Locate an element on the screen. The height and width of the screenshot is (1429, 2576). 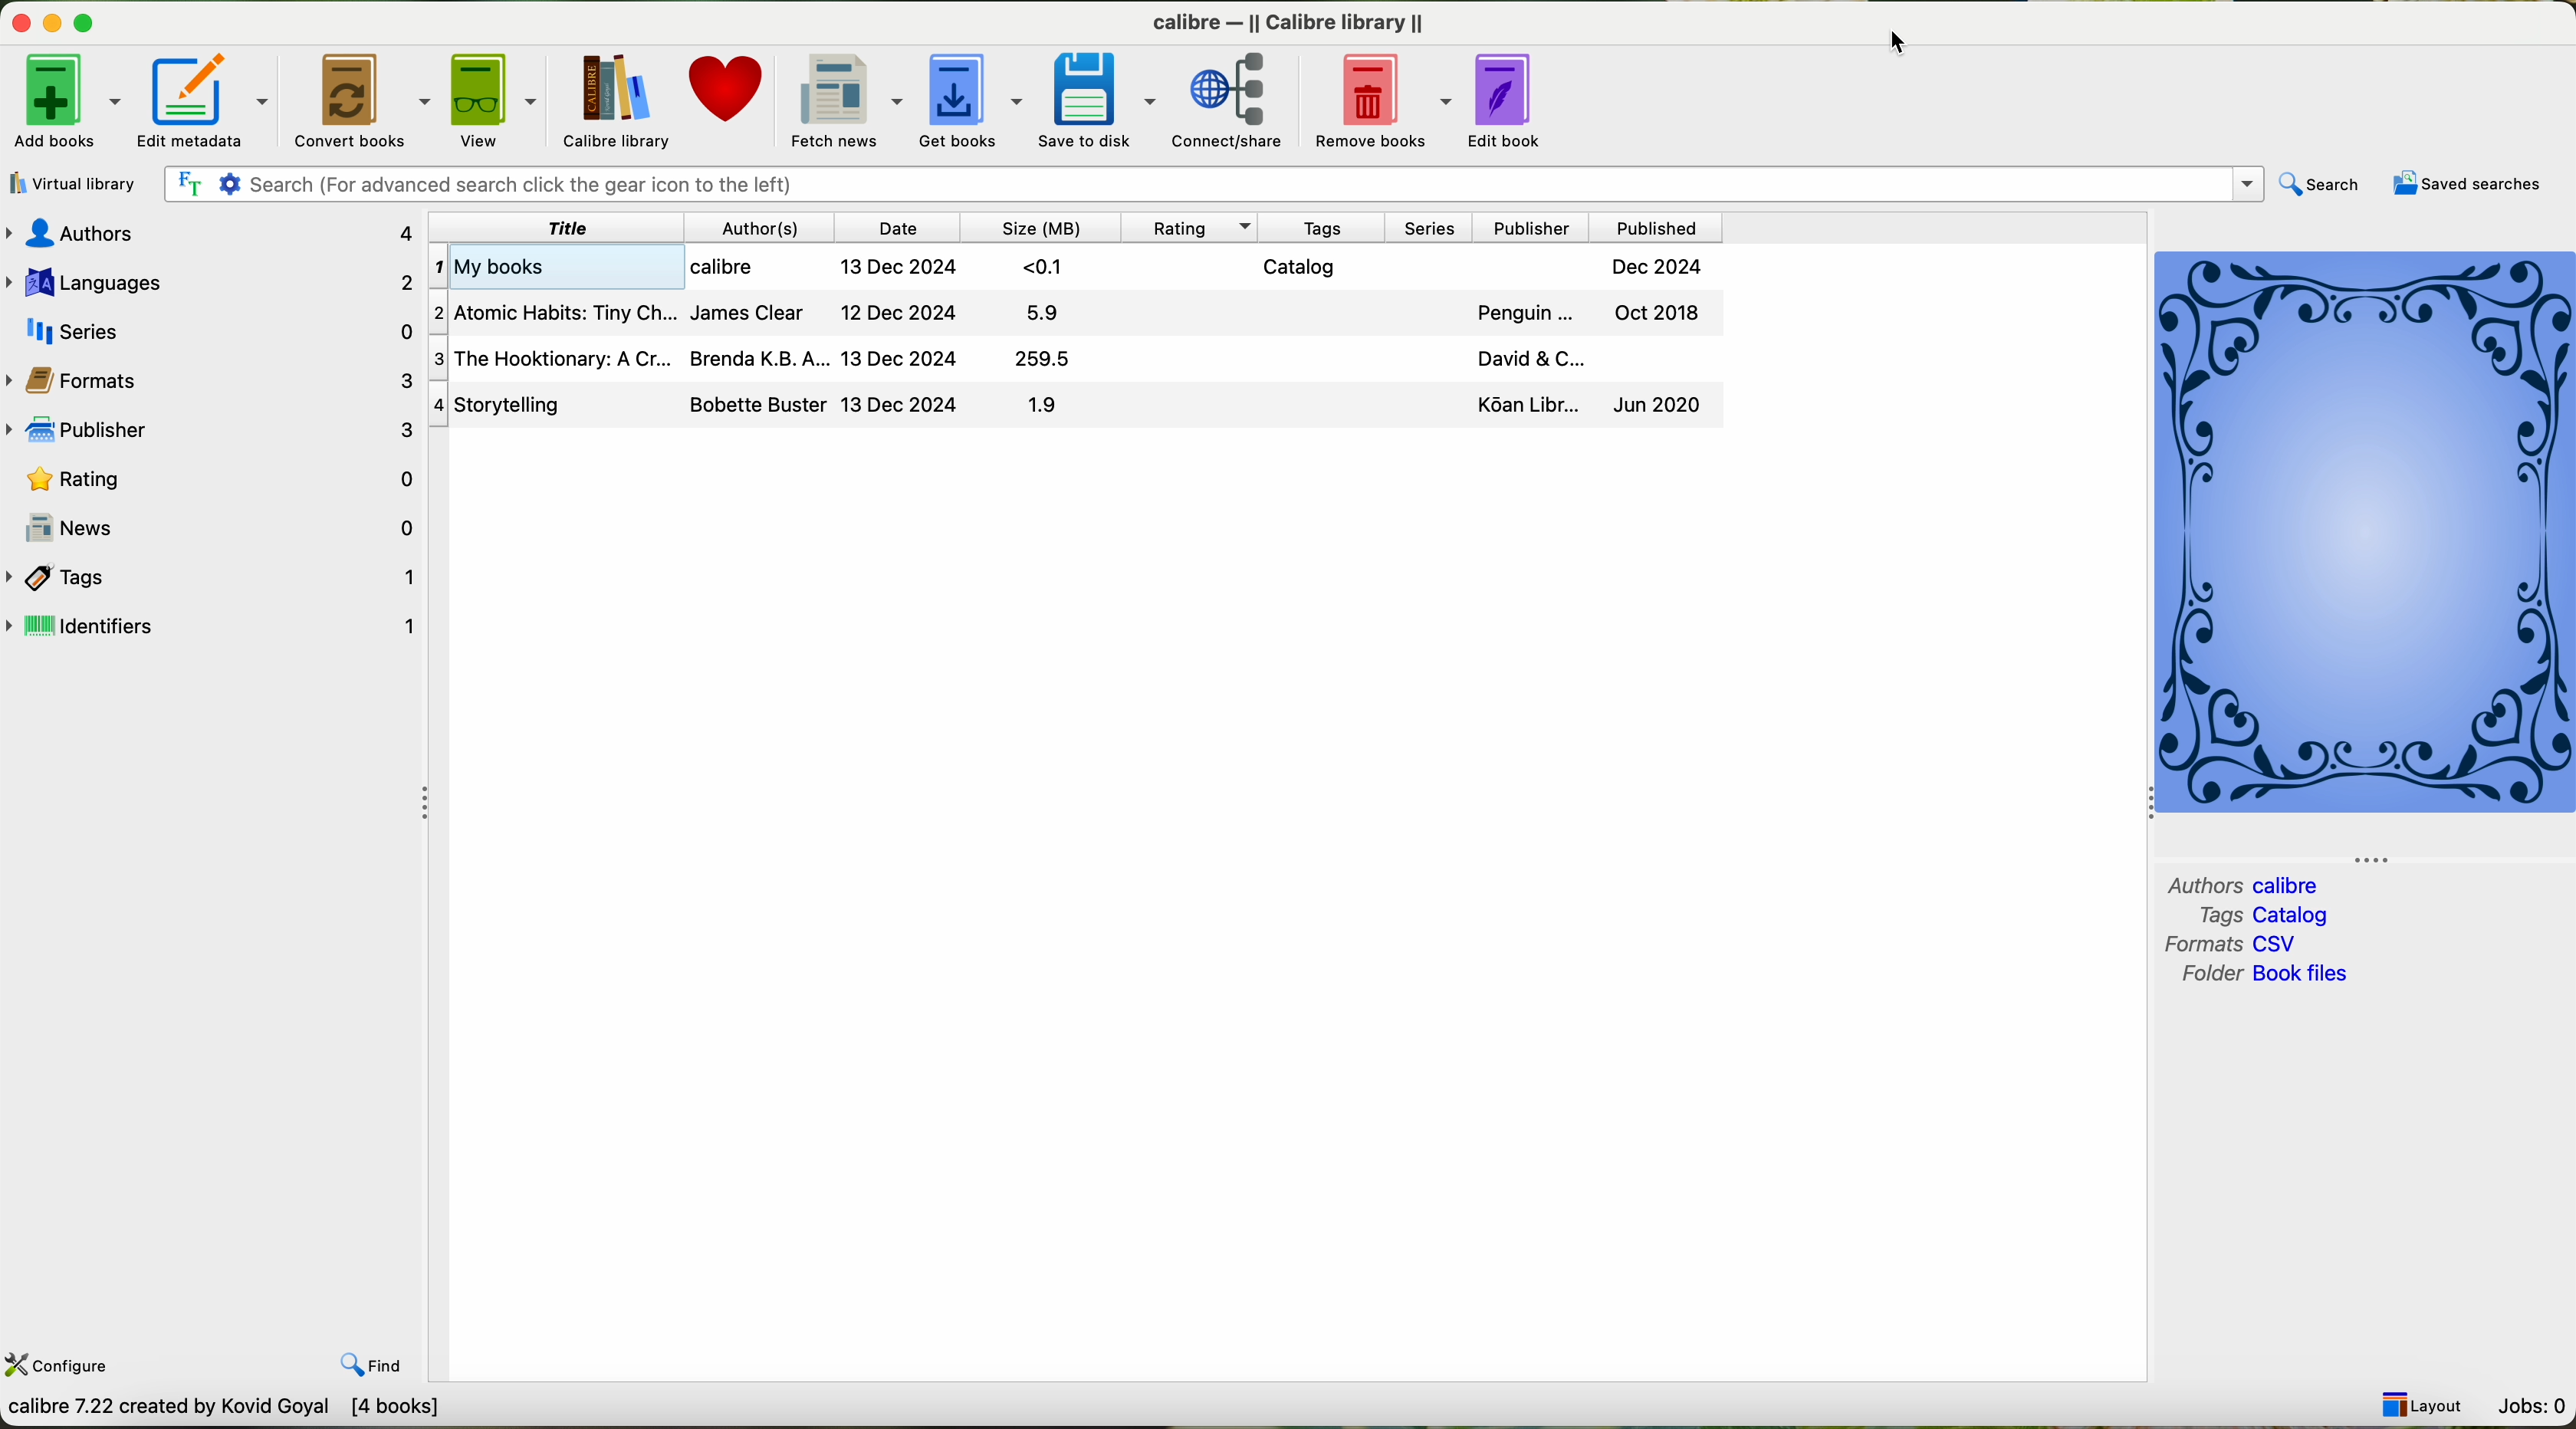
edit book is located at coordinates (1510, 101).